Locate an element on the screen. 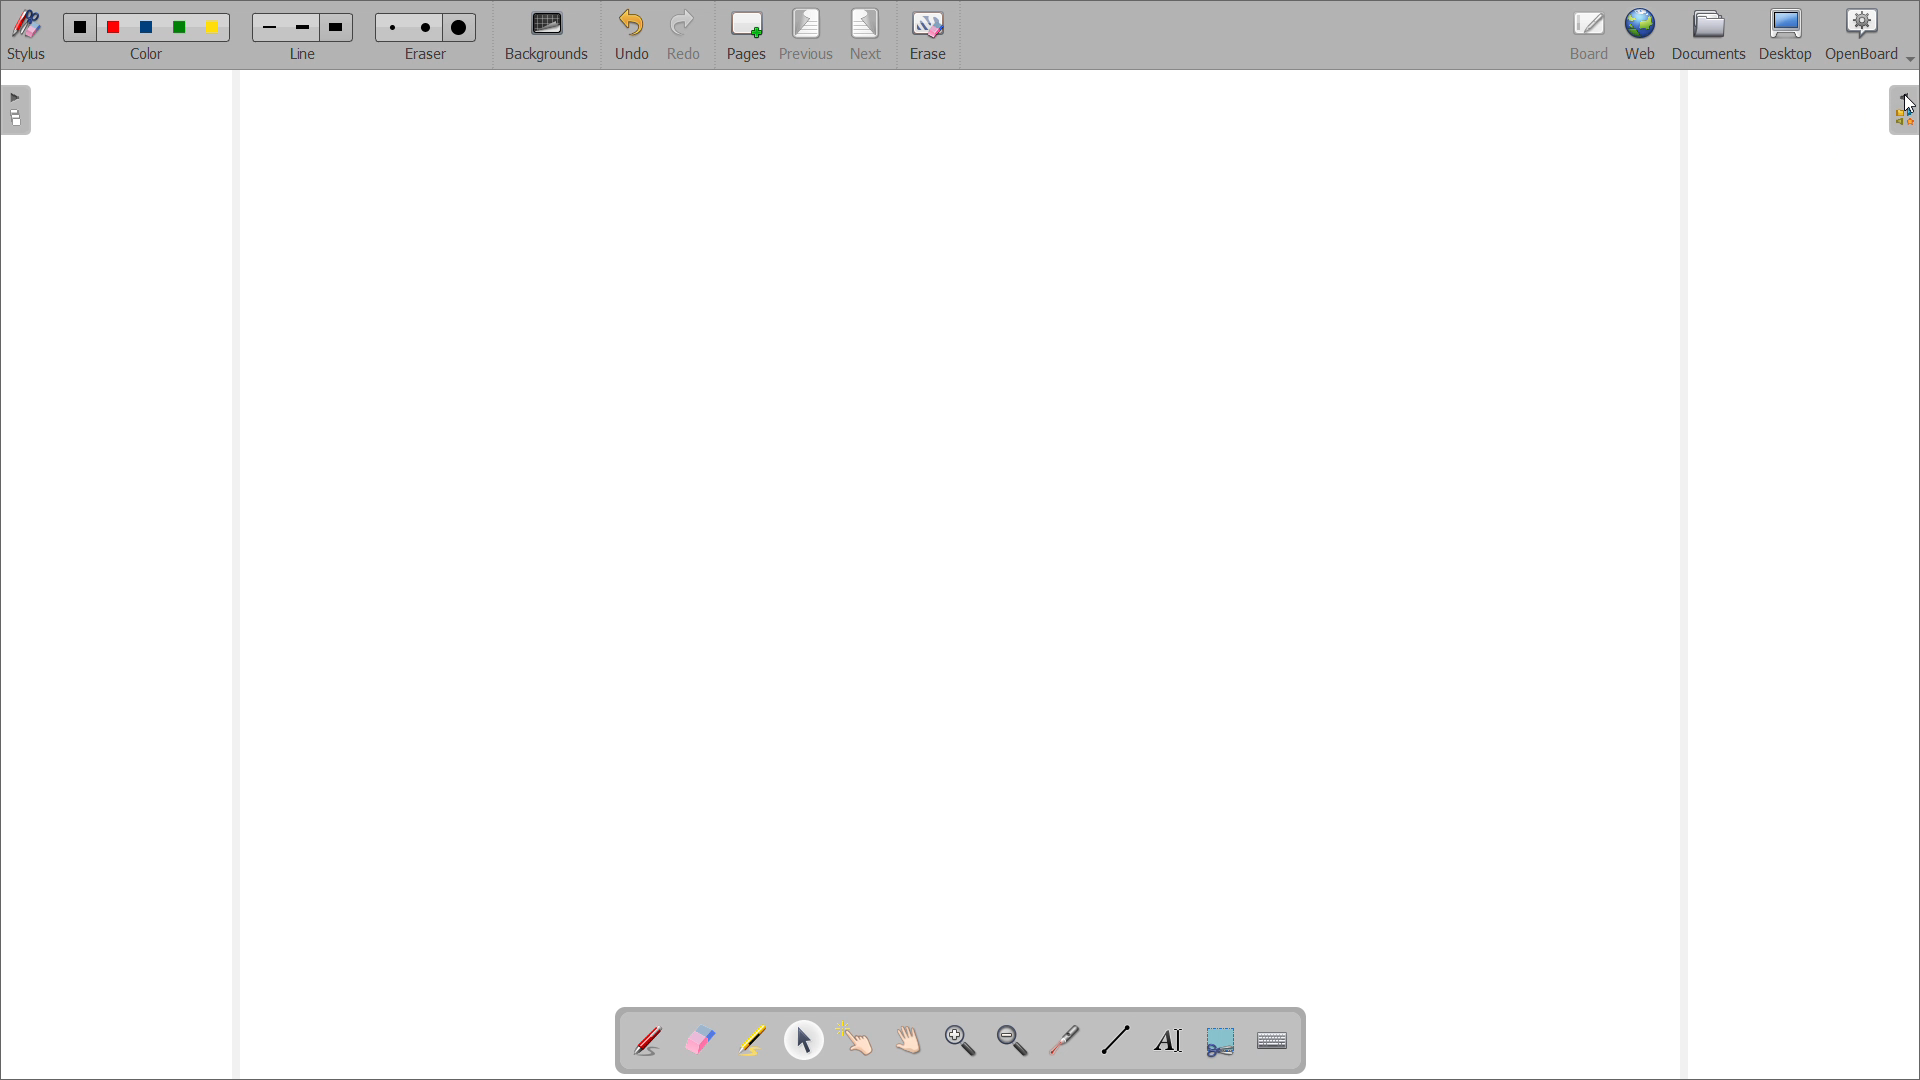 This screenshot has height=1080, width=1920. board space is located at coordinates (959, 535).